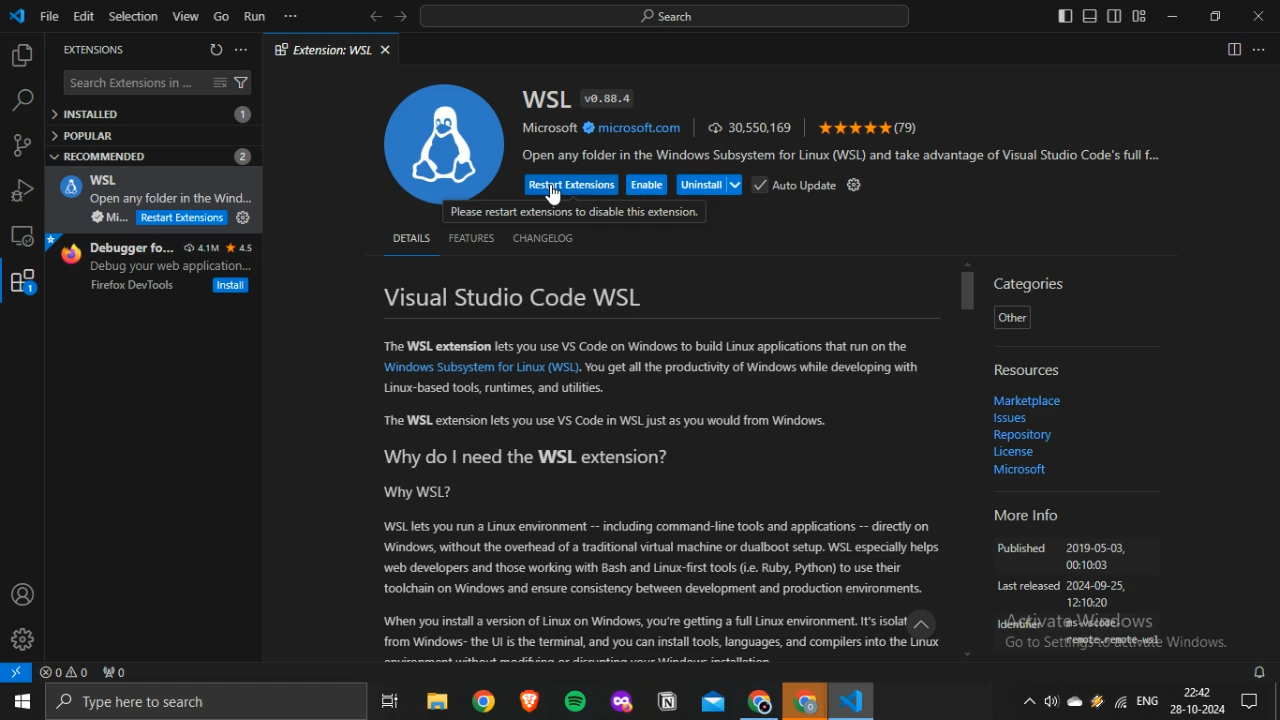 Image resolution: width=1280 pixels, height=720 pixels. Describe the element at coordinates (1088, 604) in the screenshot. I see `121020` at that location.